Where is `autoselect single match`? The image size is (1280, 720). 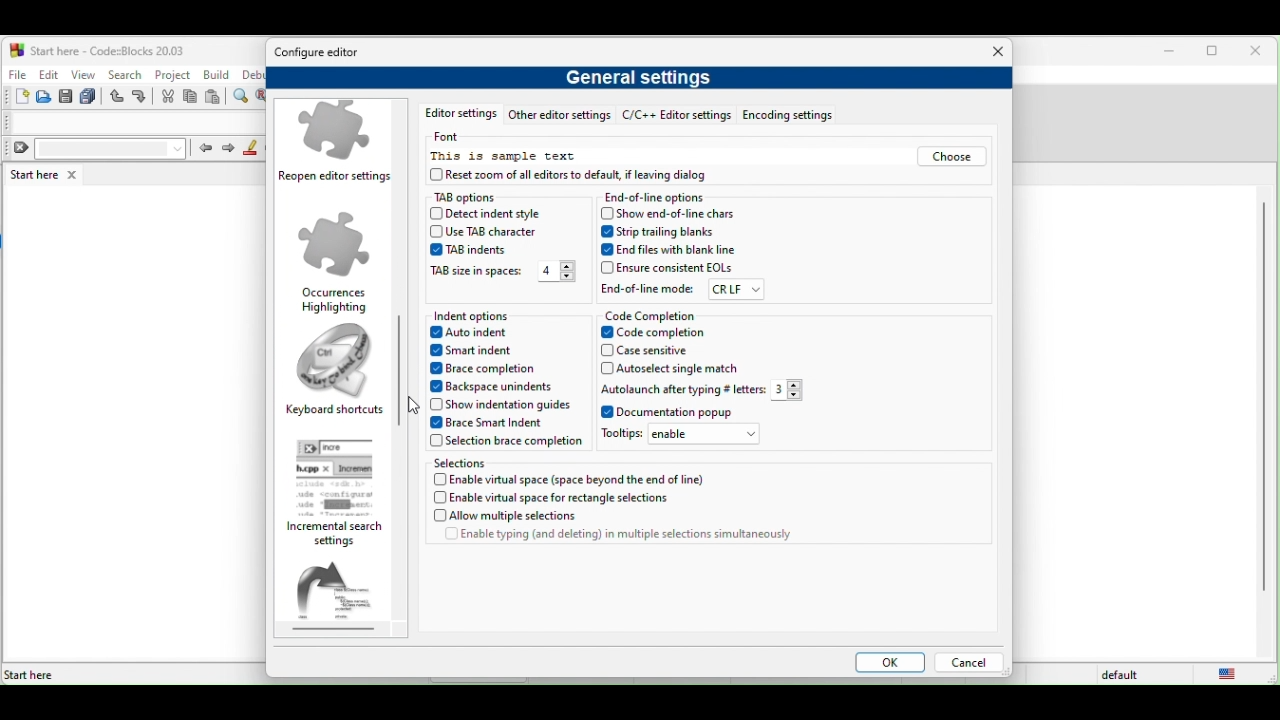 autoselect single match is located at coordinates (674, 369).